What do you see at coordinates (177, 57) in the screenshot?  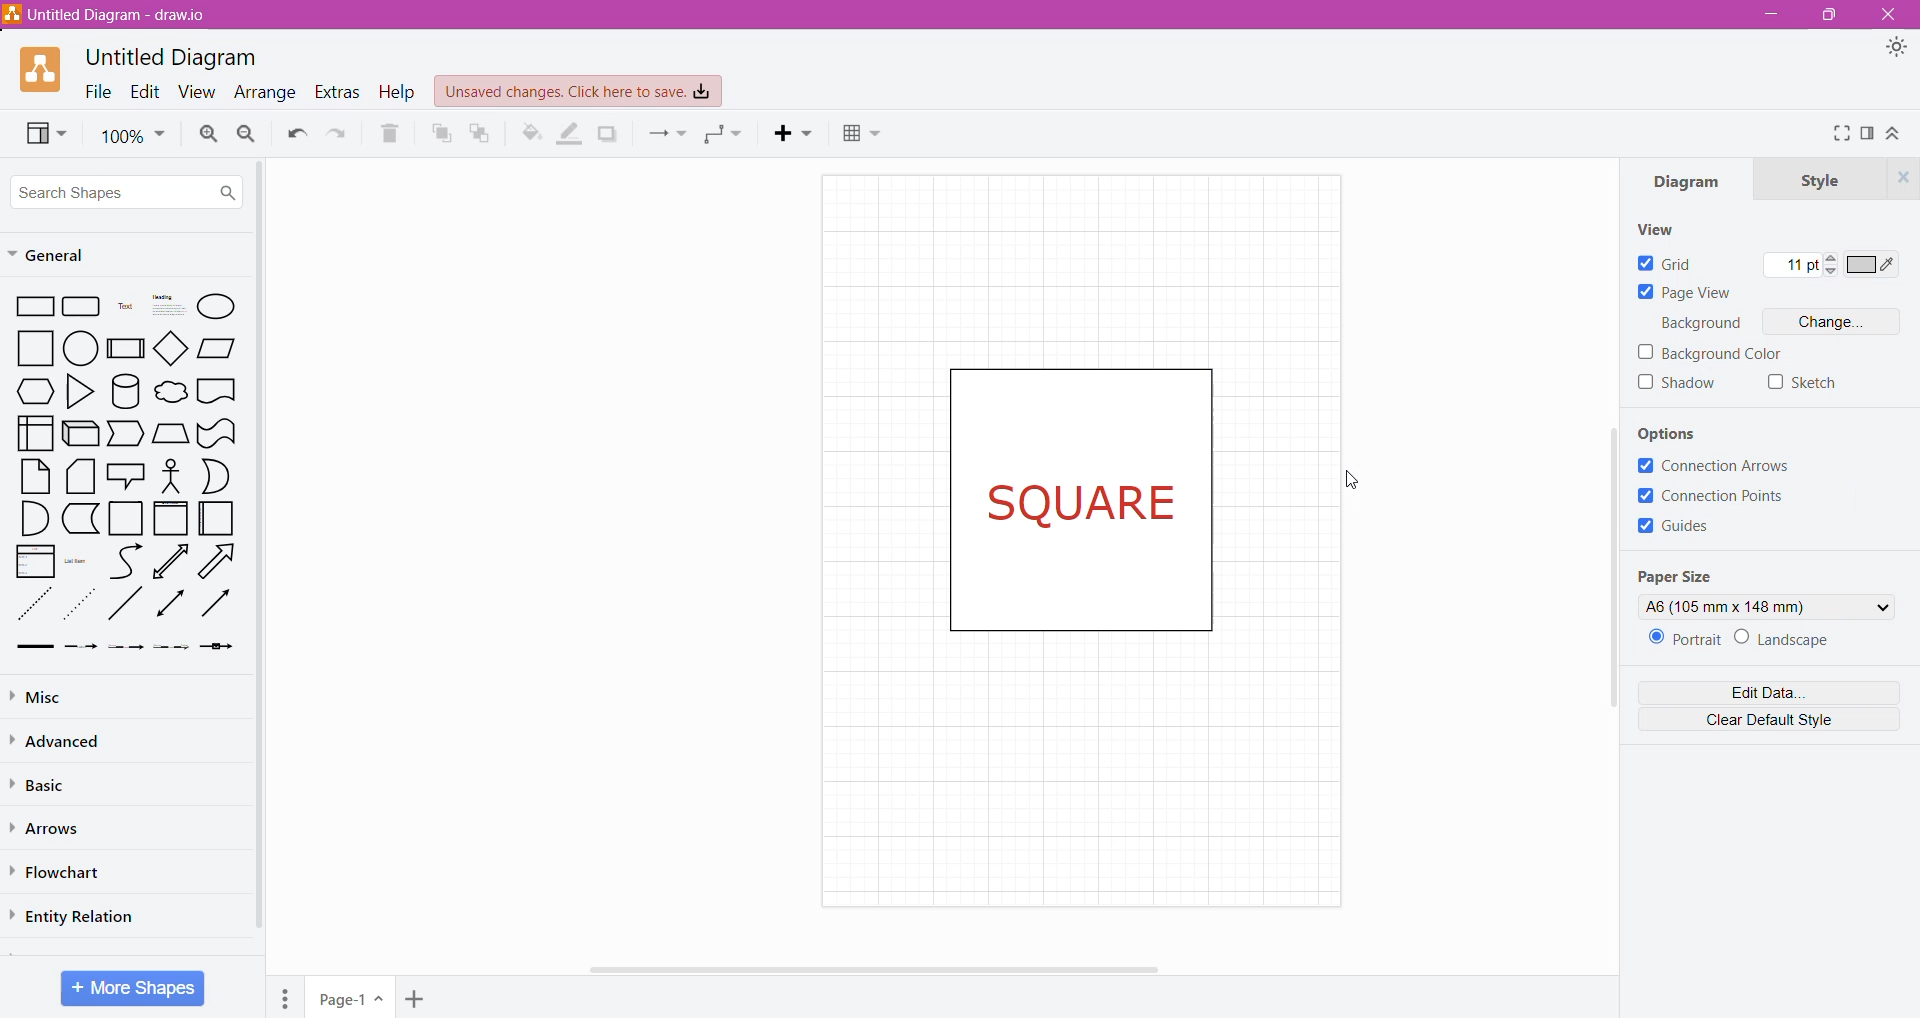 I see `Untitled Diagram` at bounding box center [177, 57].